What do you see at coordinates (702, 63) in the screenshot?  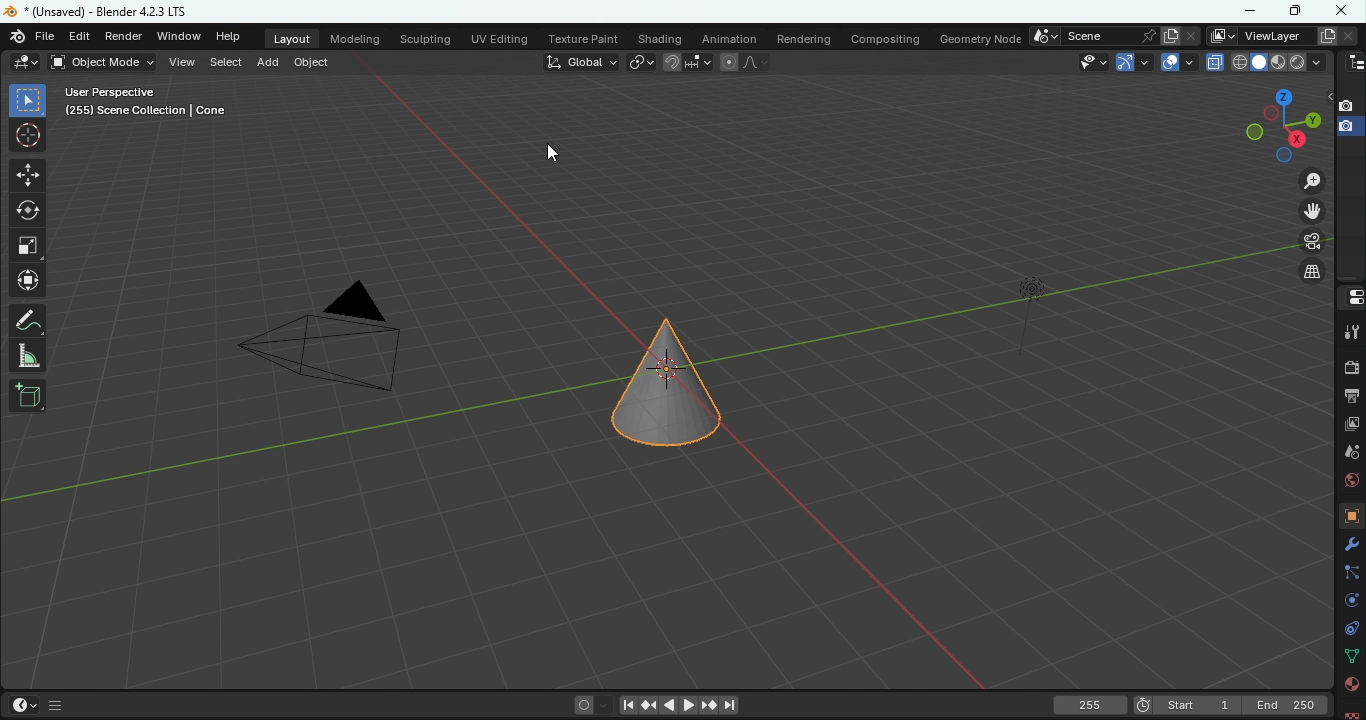 I see `Snapping` at bounding box center [702, 63].